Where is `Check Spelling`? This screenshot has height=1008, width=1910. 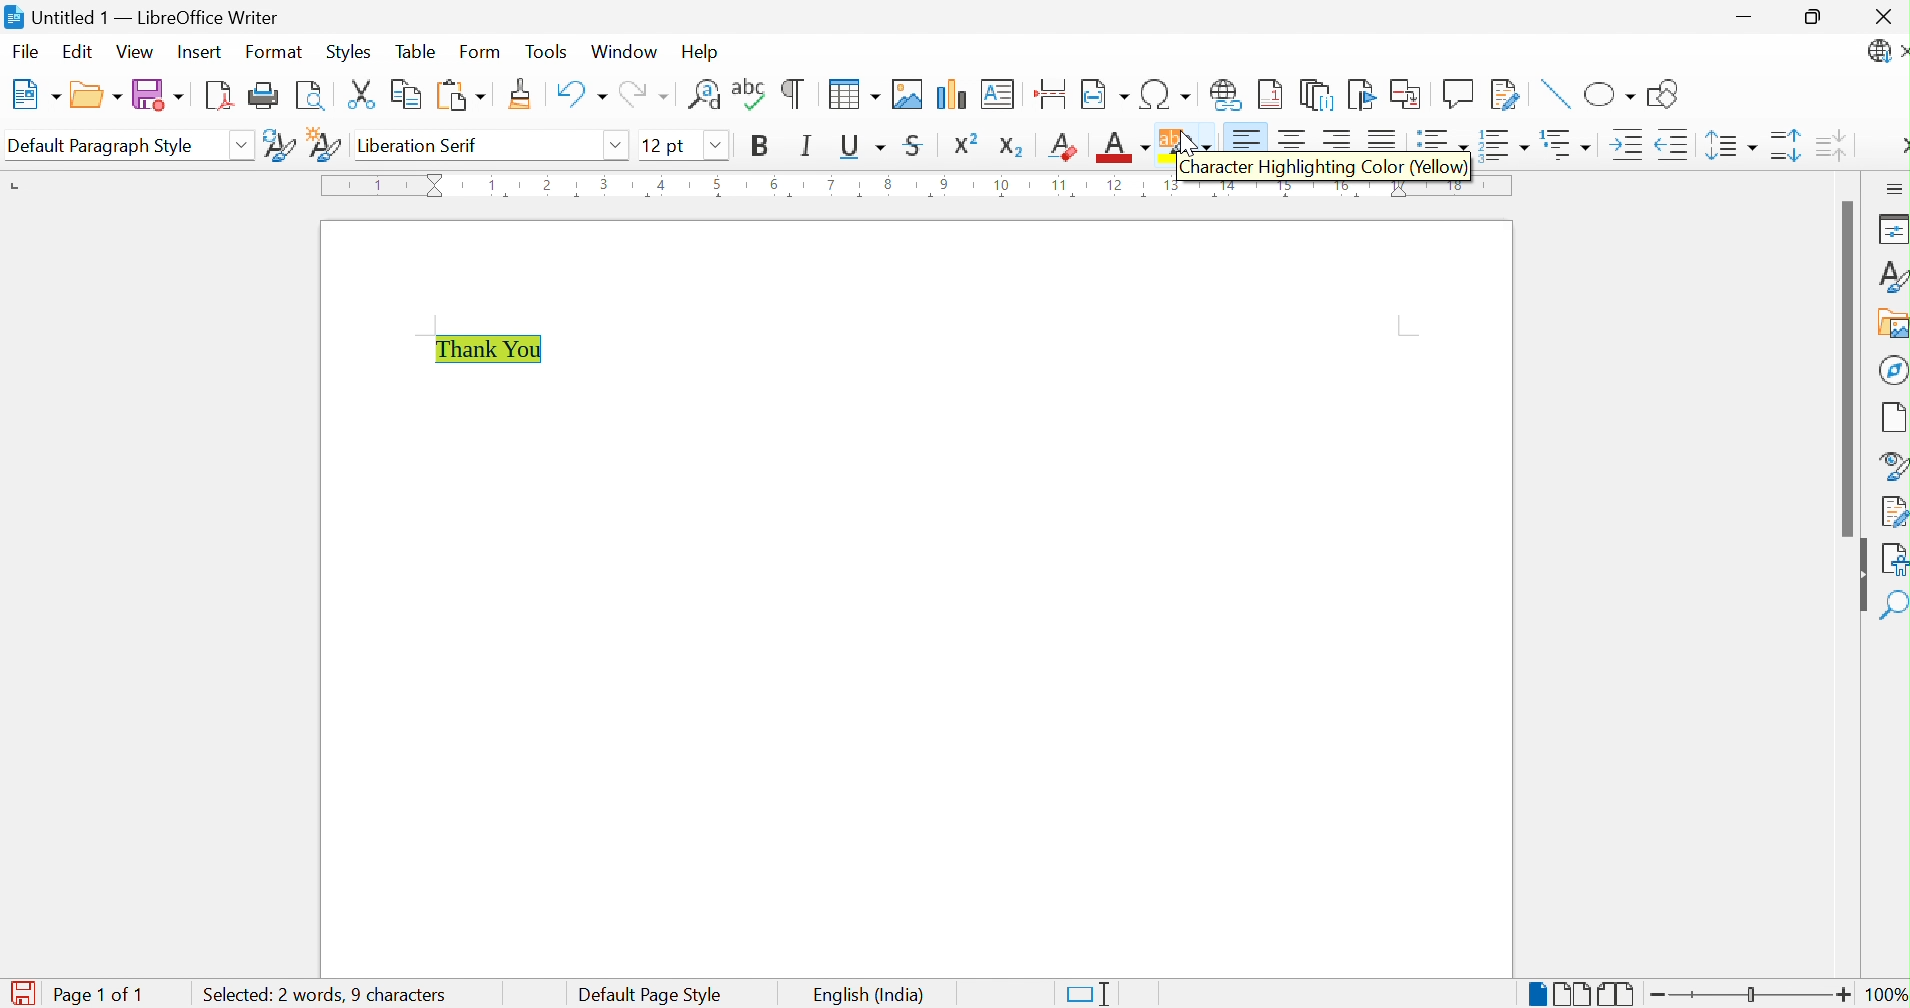
Check Spelling is located at coordinates (749, 98).